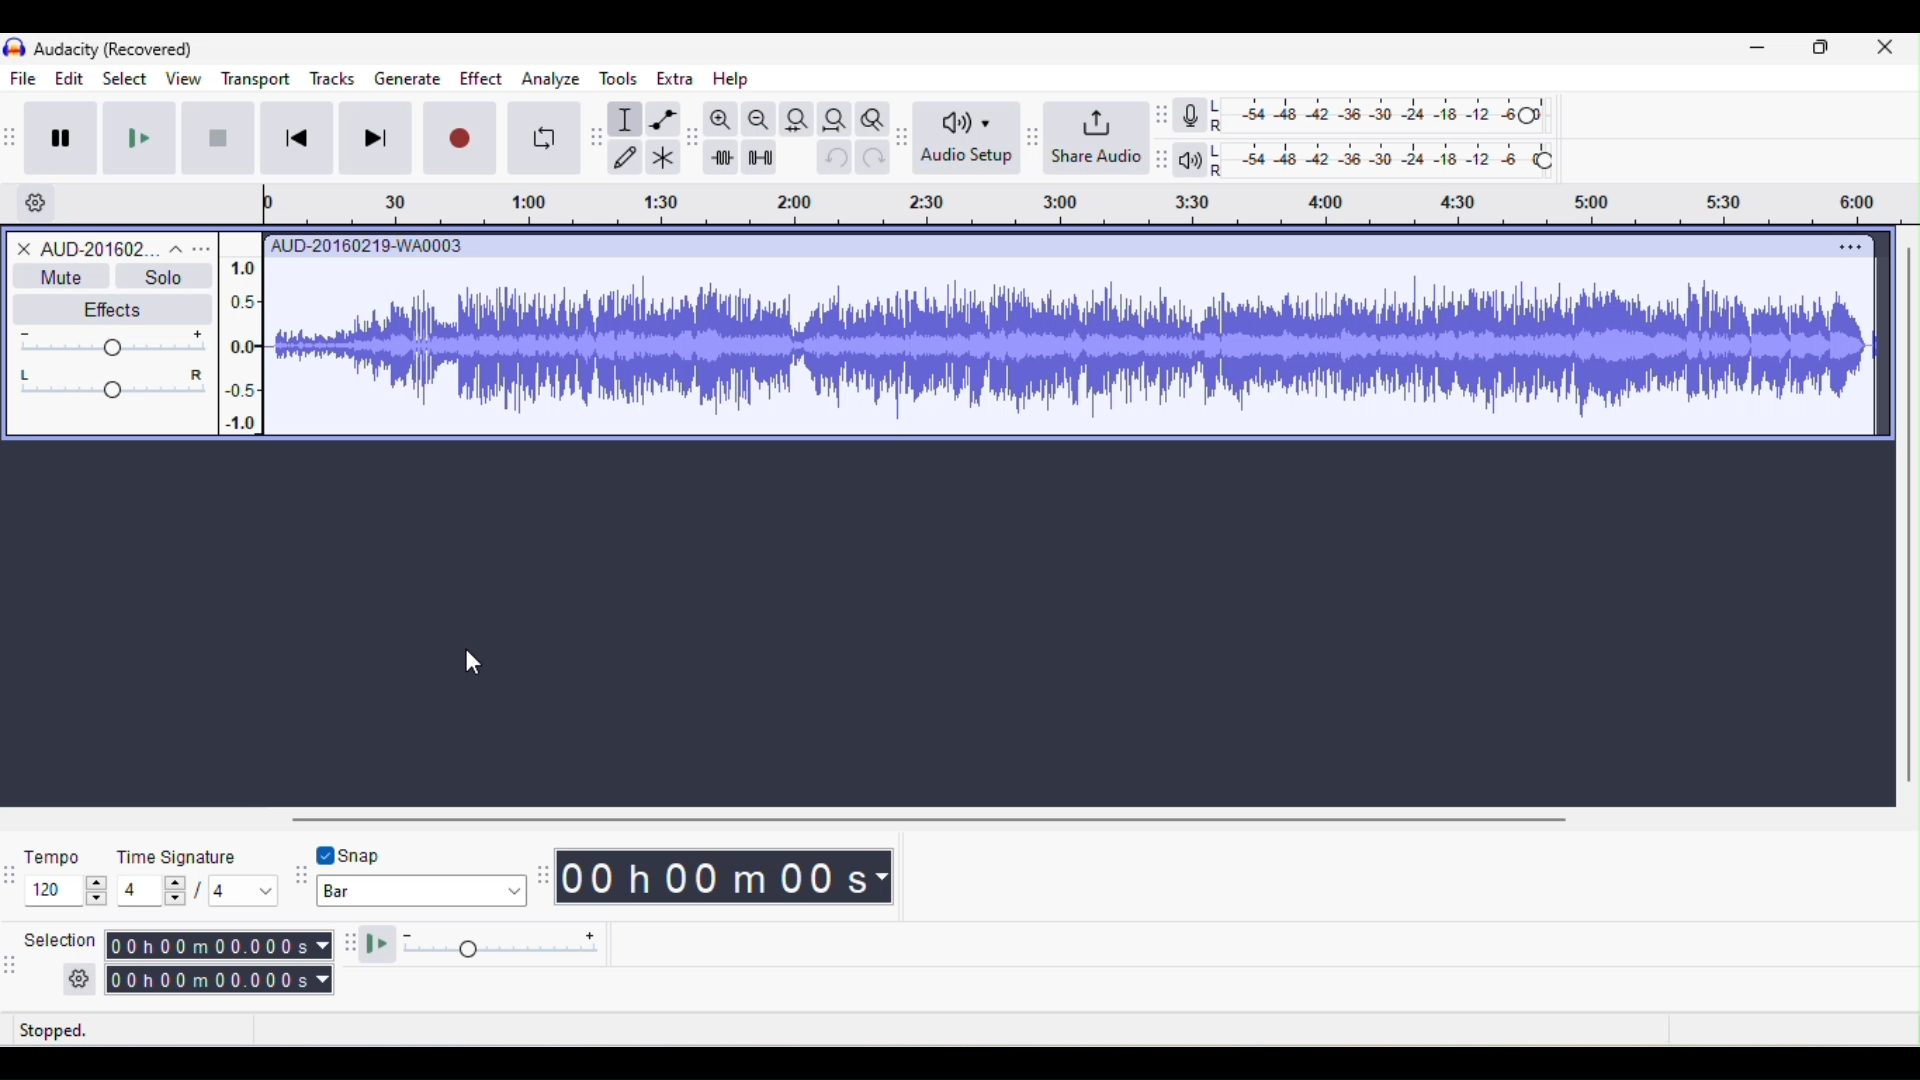 Image resolution: width=1920 pixels, height=1080 pixels. Describe the element at coordinates (122, 76) in the screenshot. I see `select` at that location.